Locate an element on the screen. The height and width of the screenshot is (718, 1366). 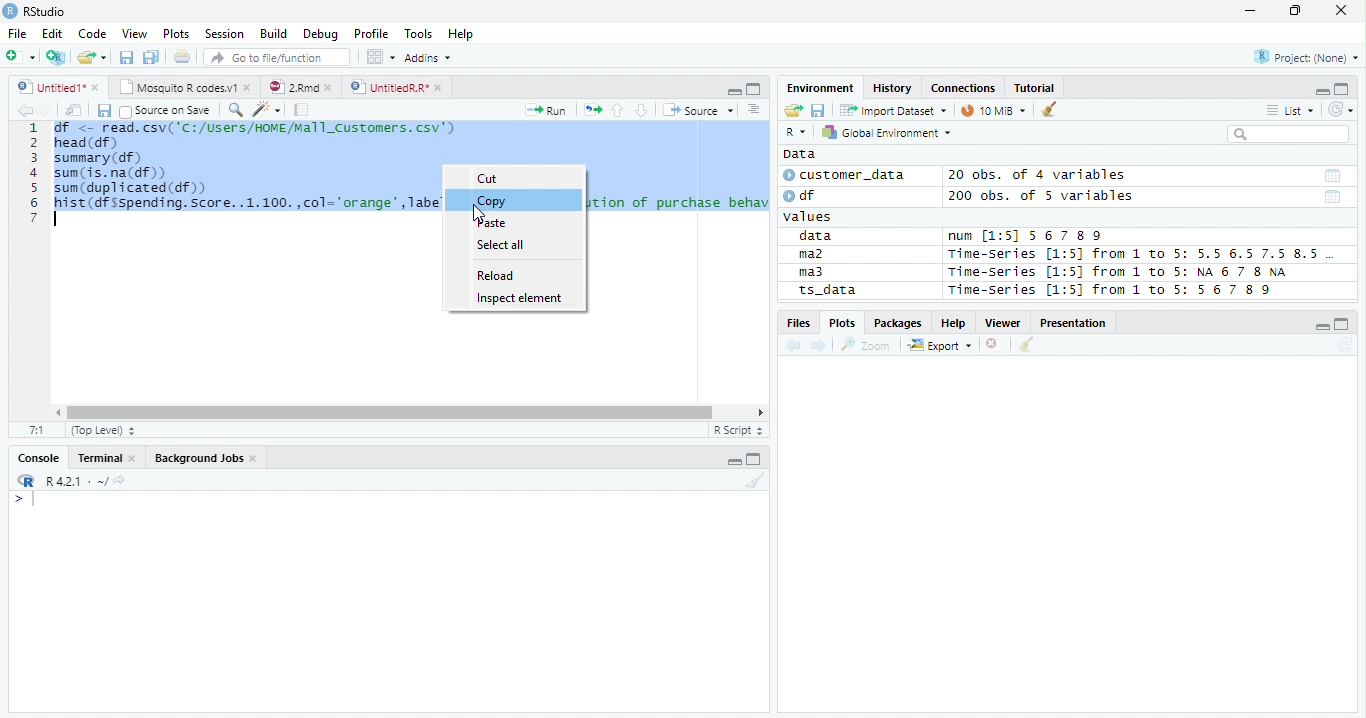
Viewer is located at coordinates (1006, 323).